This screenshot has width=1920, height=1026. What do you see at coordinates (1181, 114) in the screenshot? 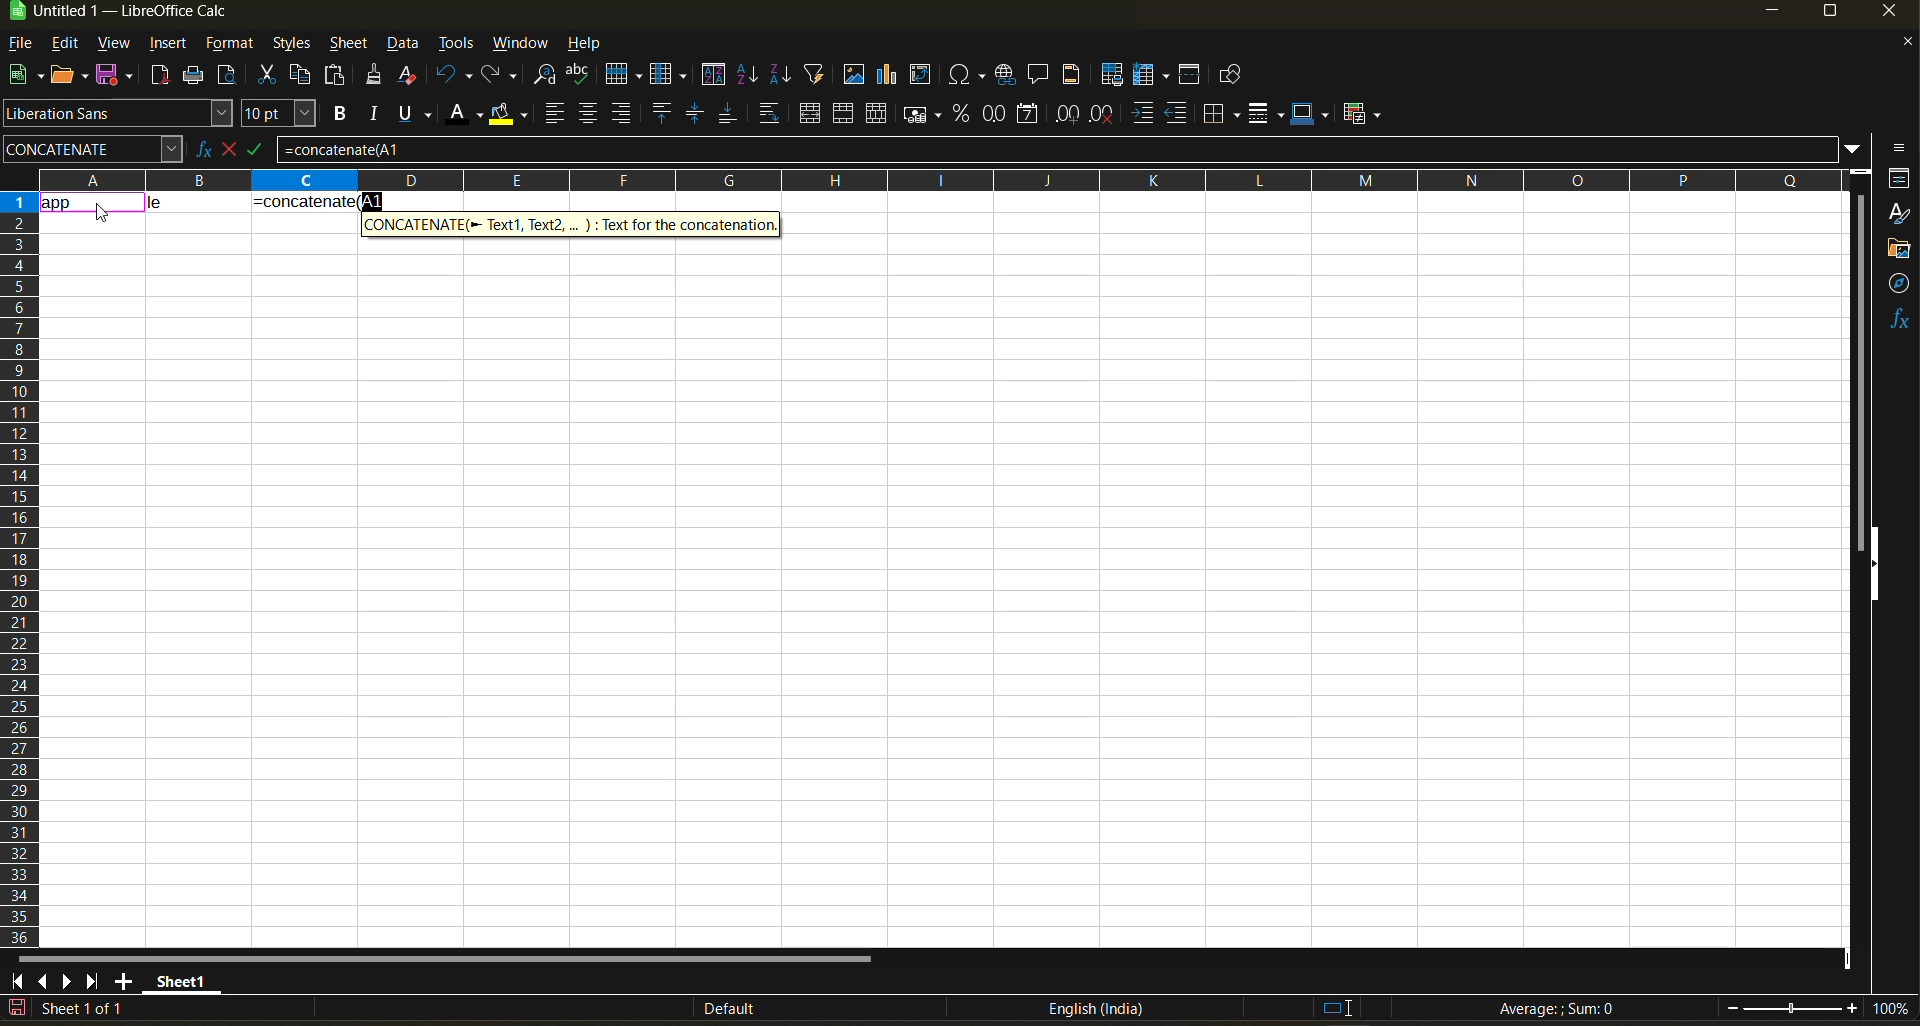
I see `decrease indent` at bounding box center [1181, 114].